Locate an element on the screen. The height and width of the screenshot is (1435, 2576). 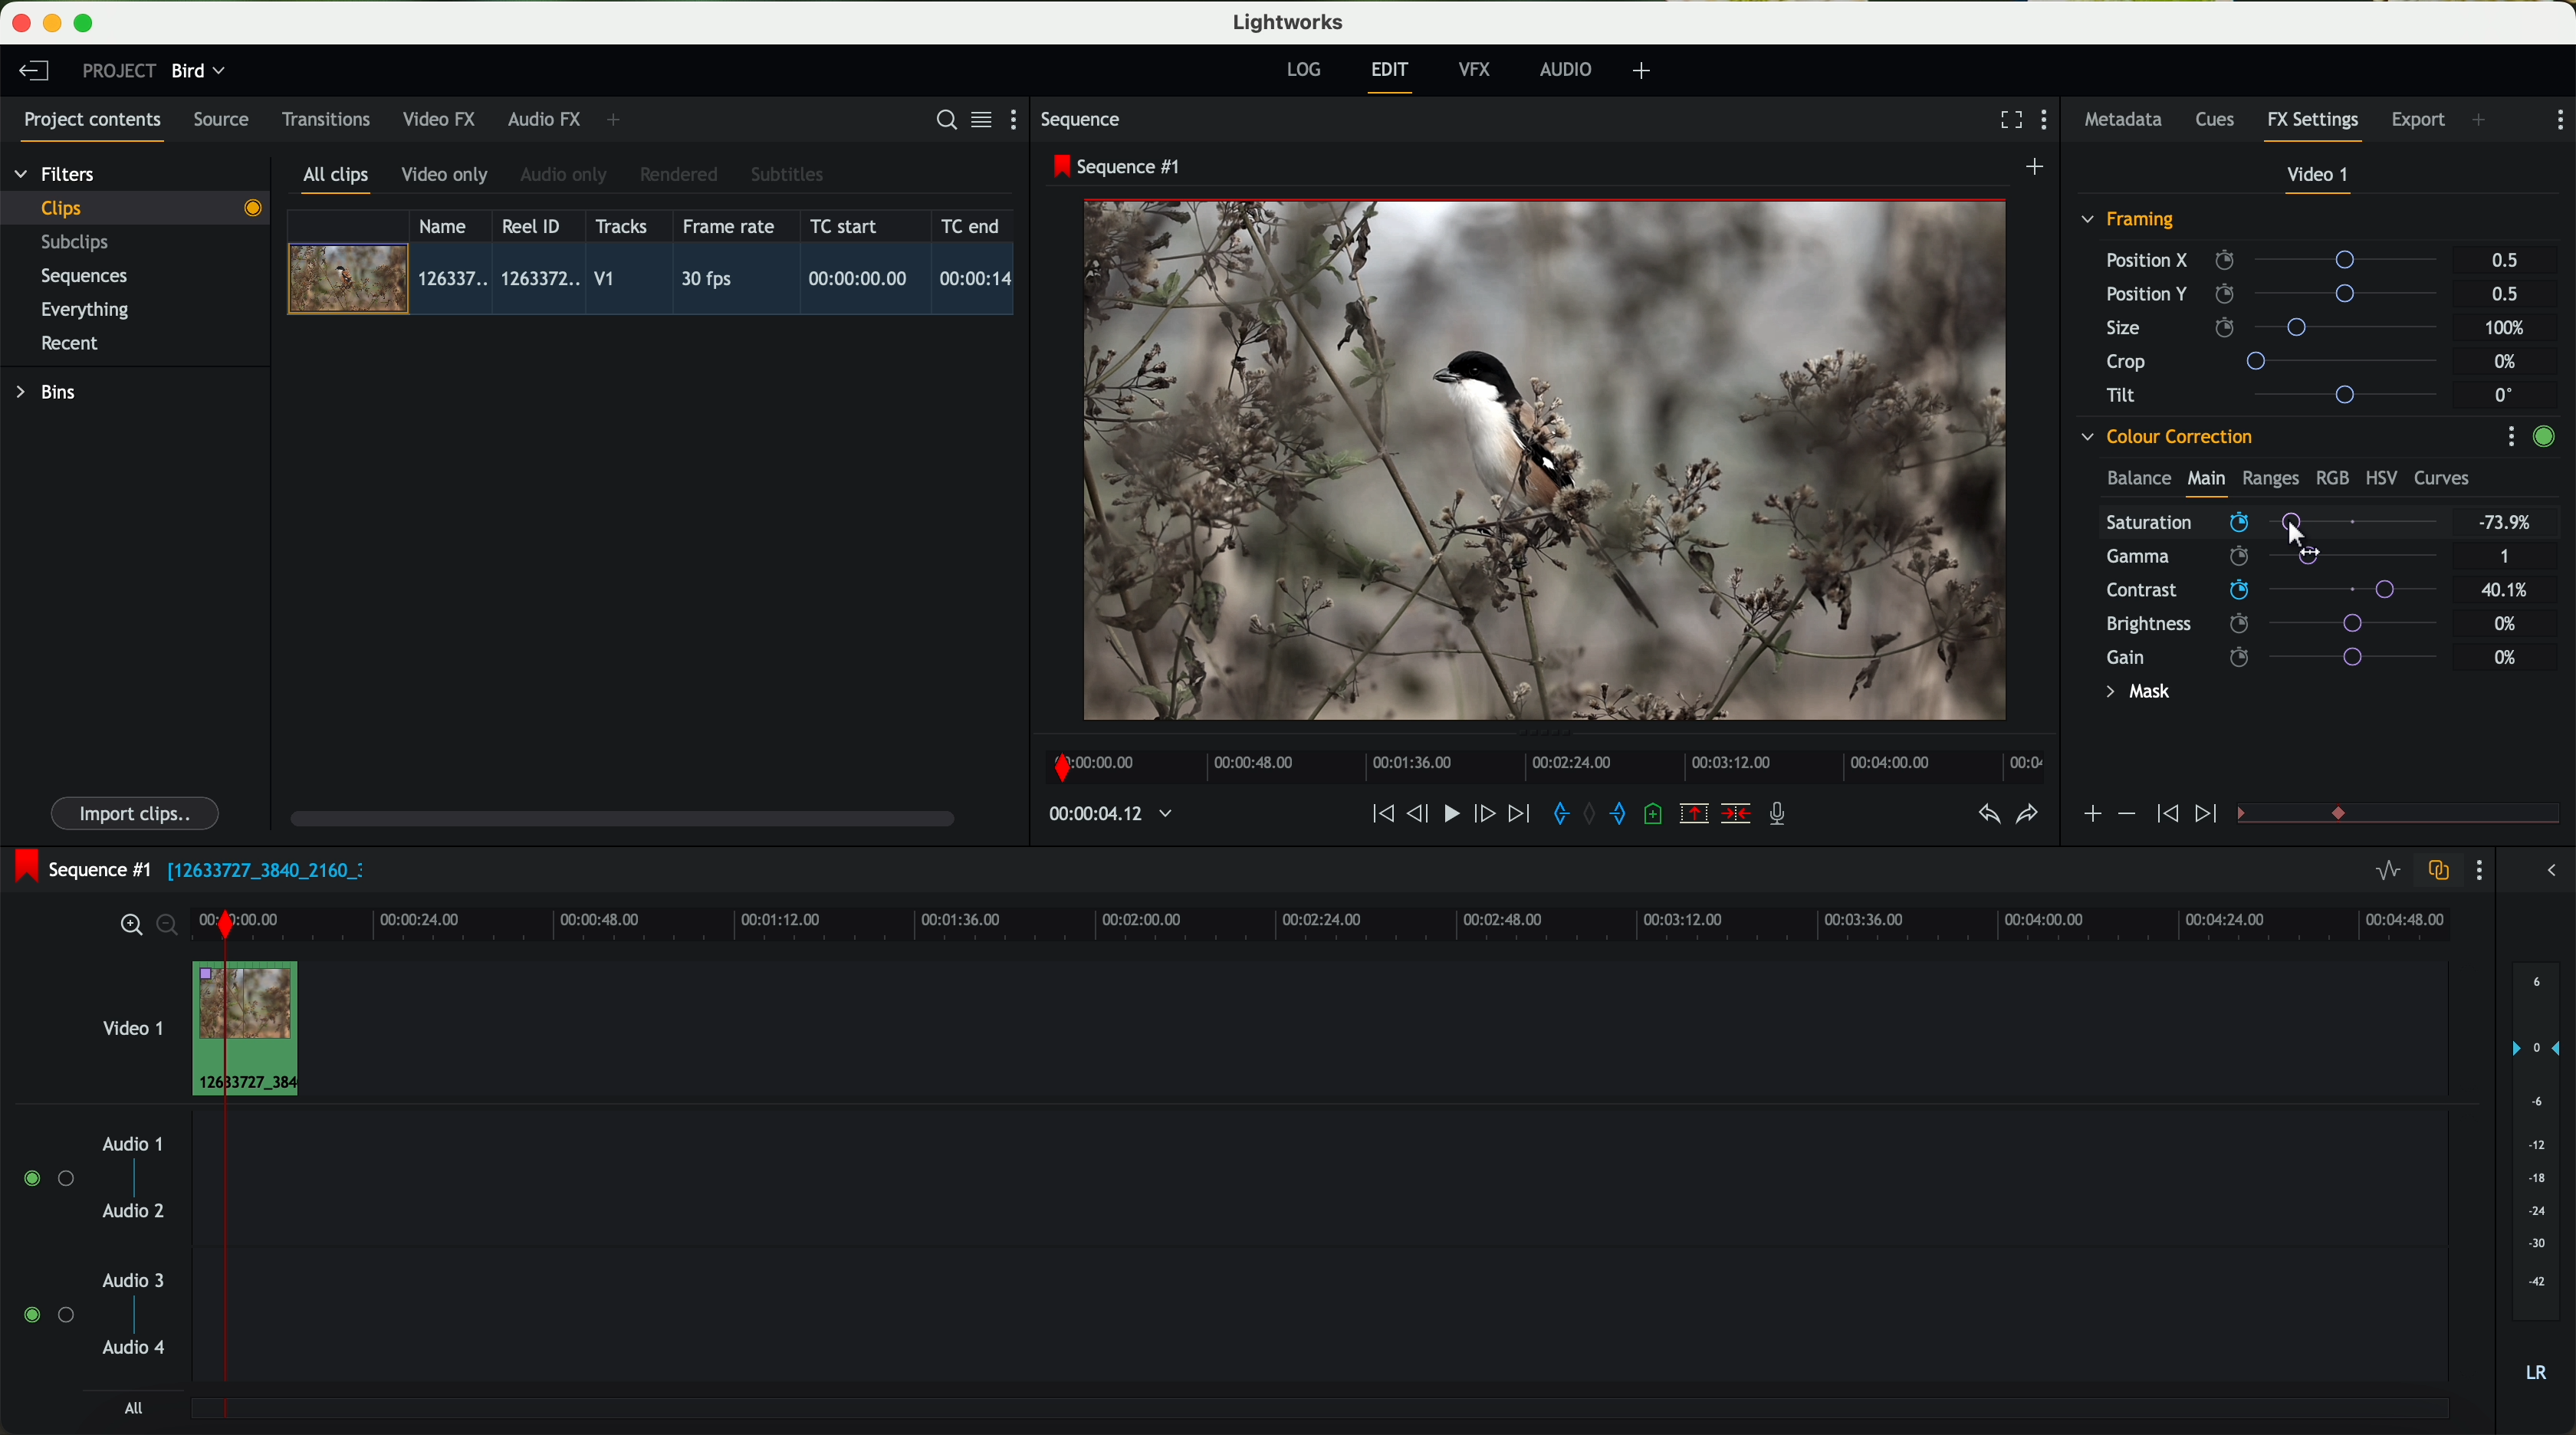
show settings menu is located at coordinates (2477, 870).